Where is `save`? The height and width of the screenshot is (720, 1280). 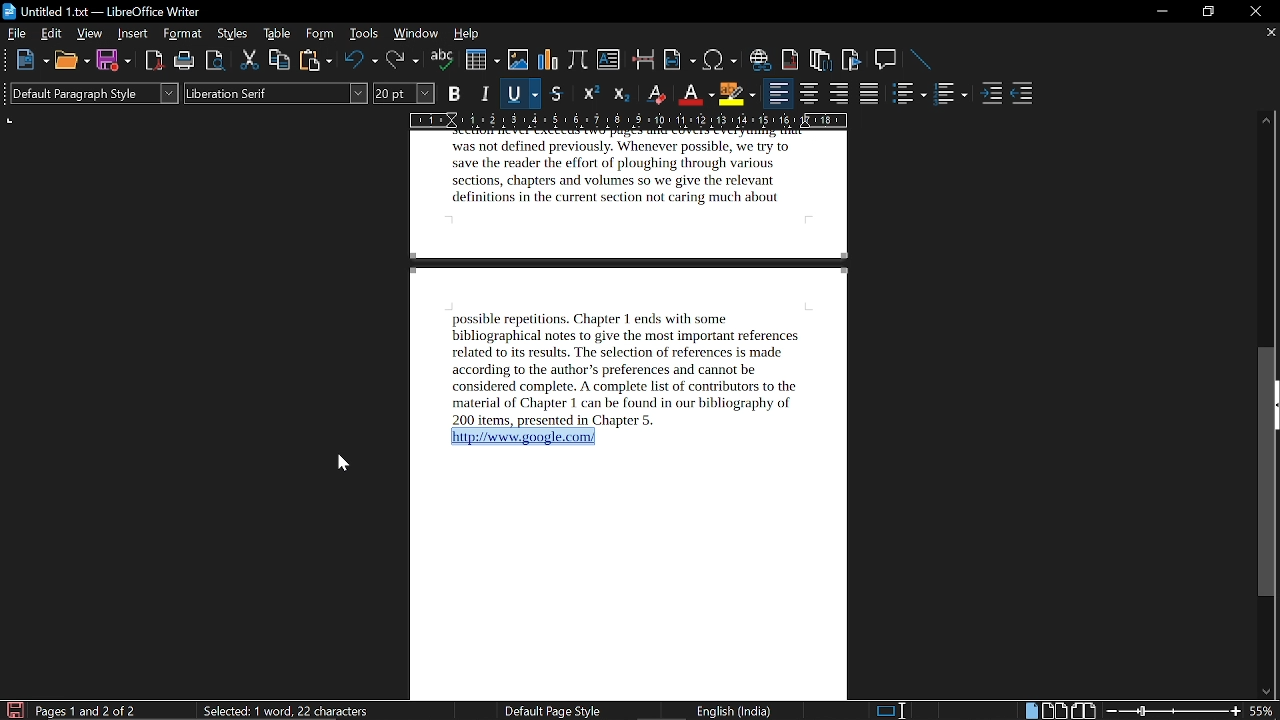
save is located at coordinates (113, 59).